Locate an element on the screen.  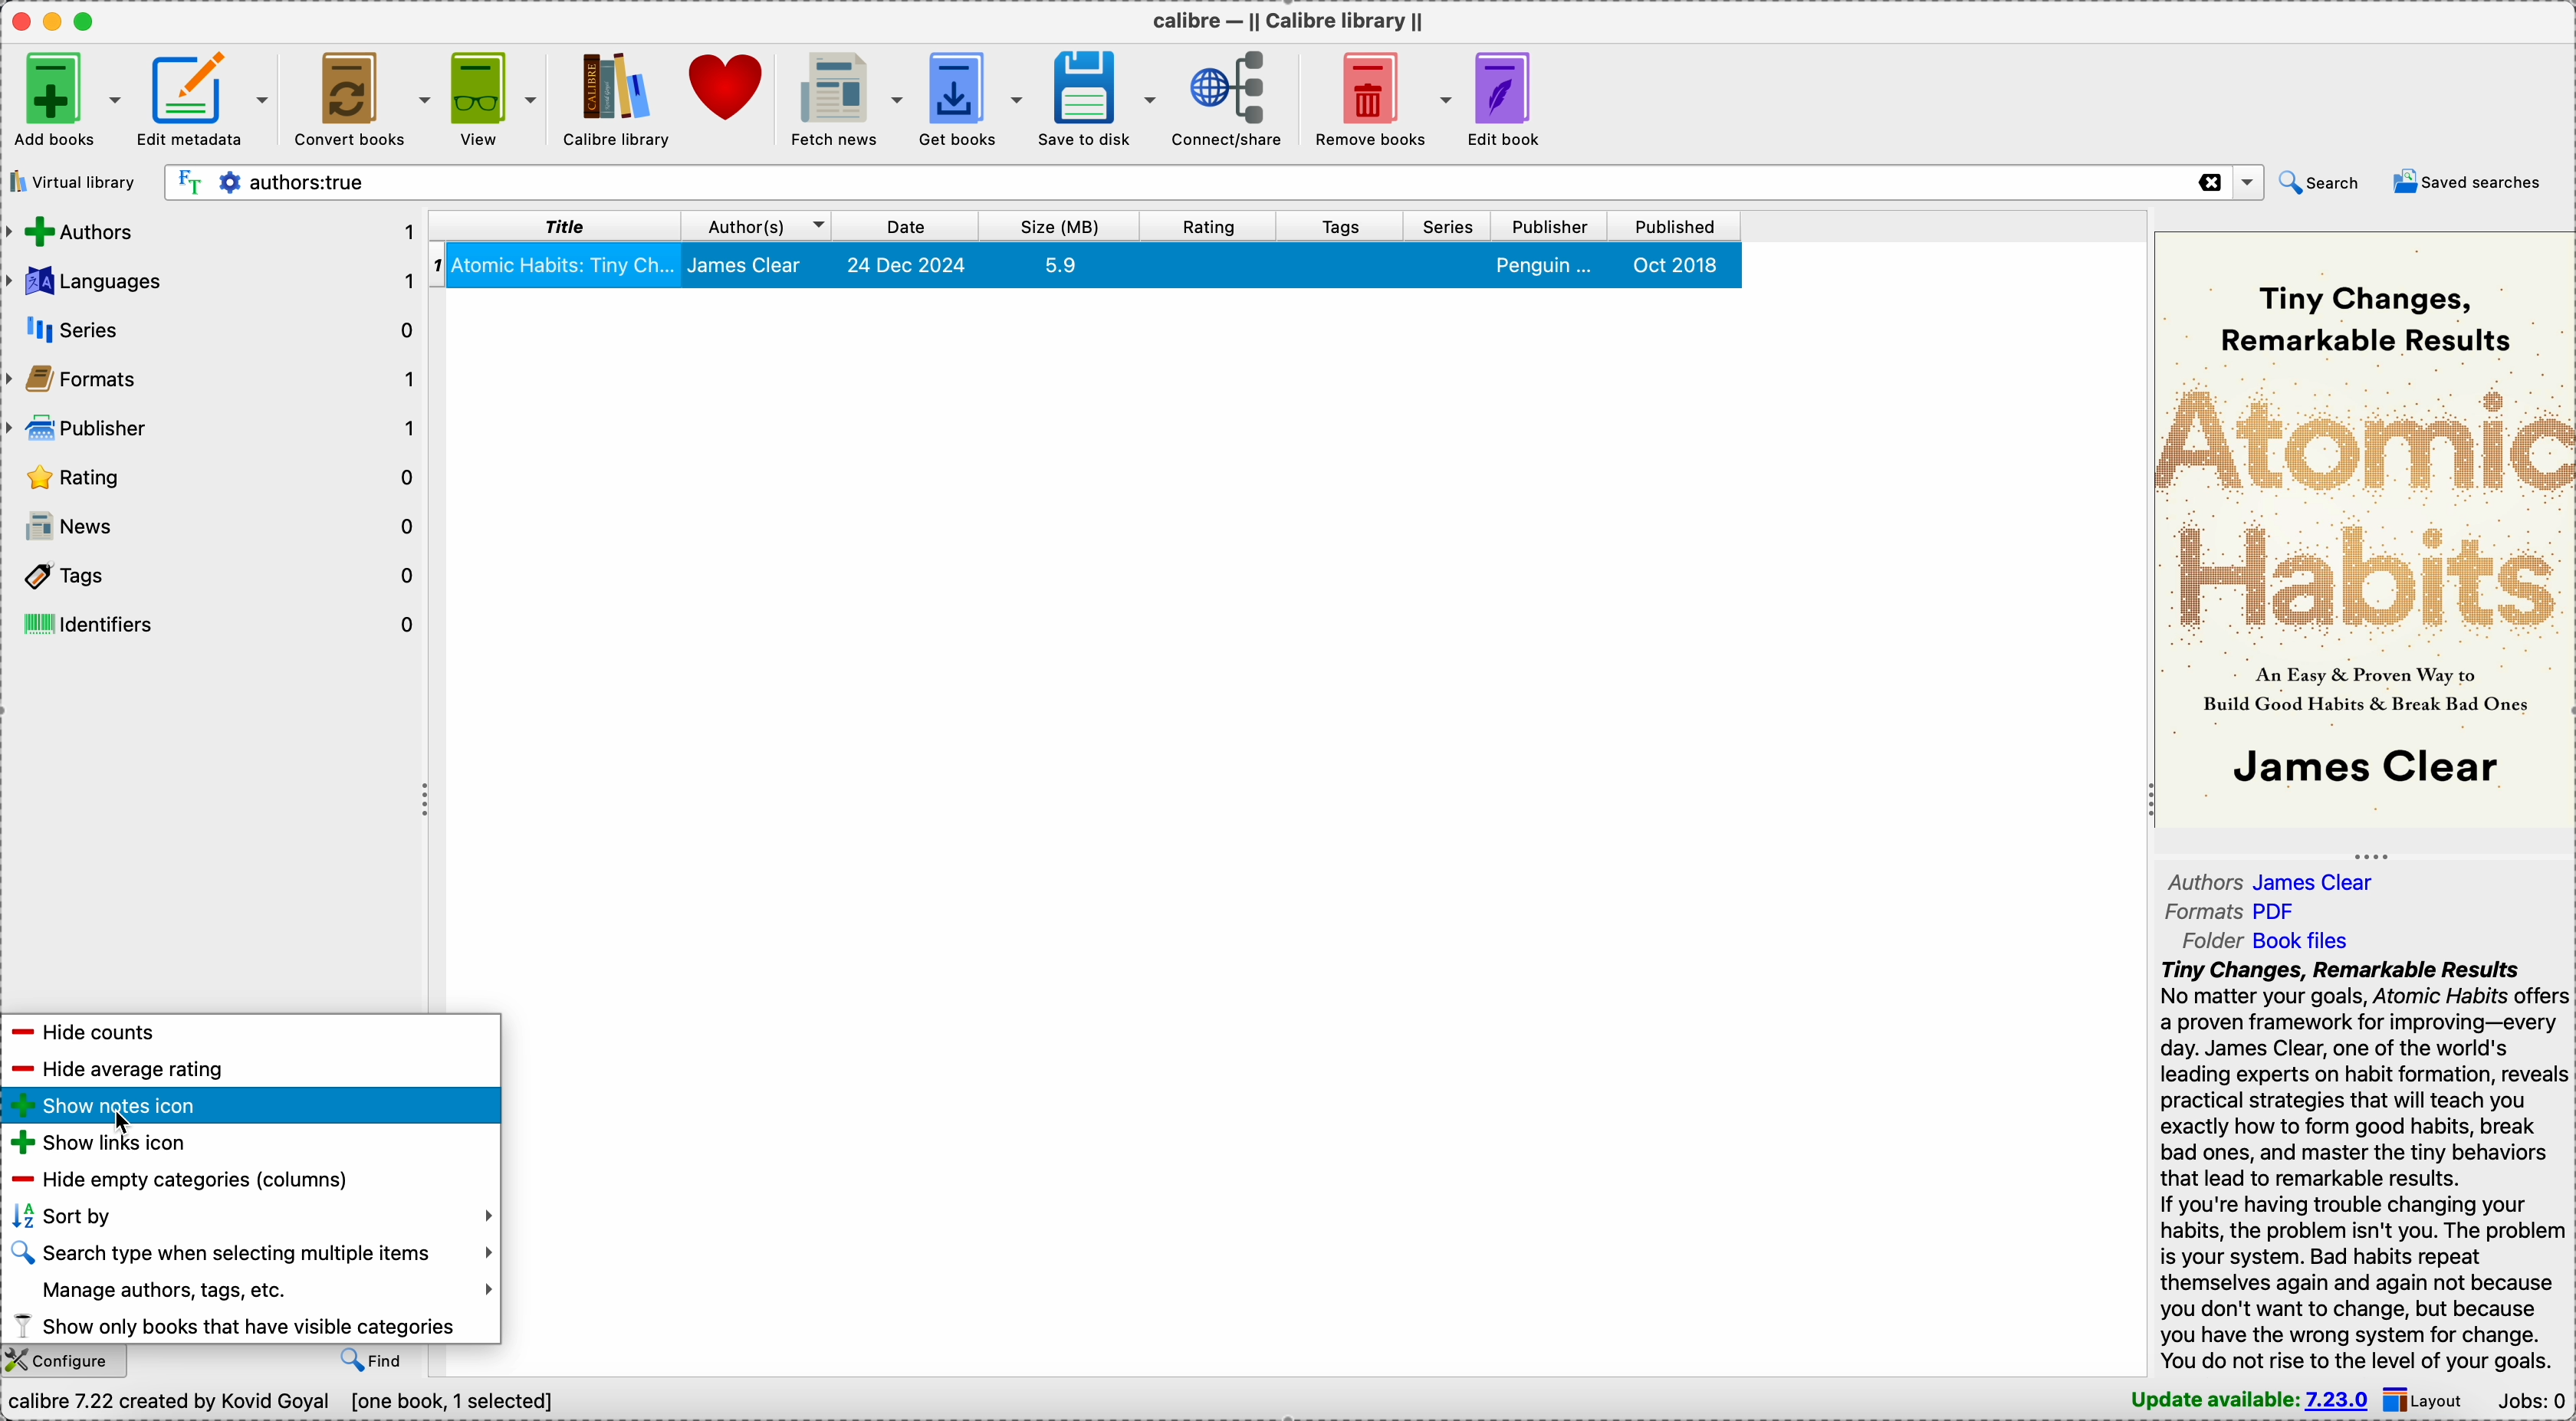
james clear is located at coordinates (752, 266).